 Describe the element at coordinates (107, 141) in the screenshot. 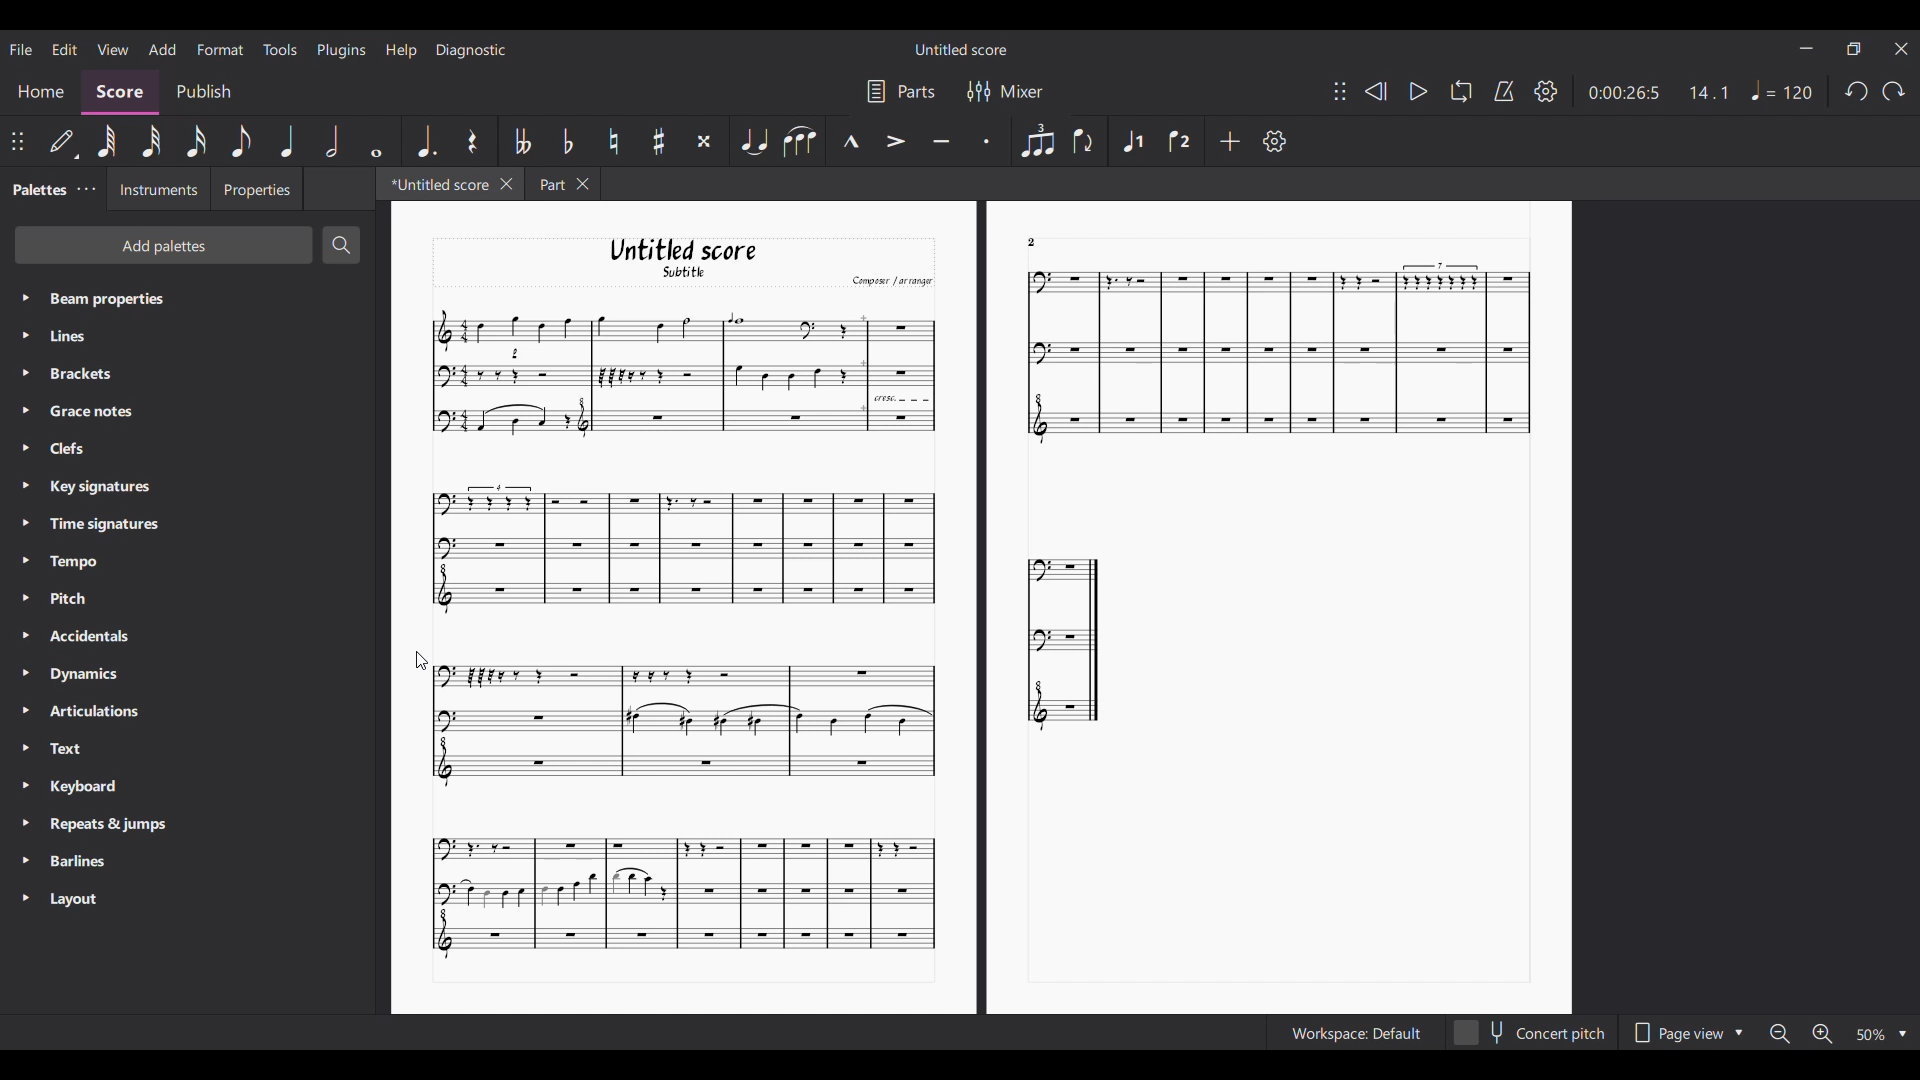

I see `64th note` at that location.